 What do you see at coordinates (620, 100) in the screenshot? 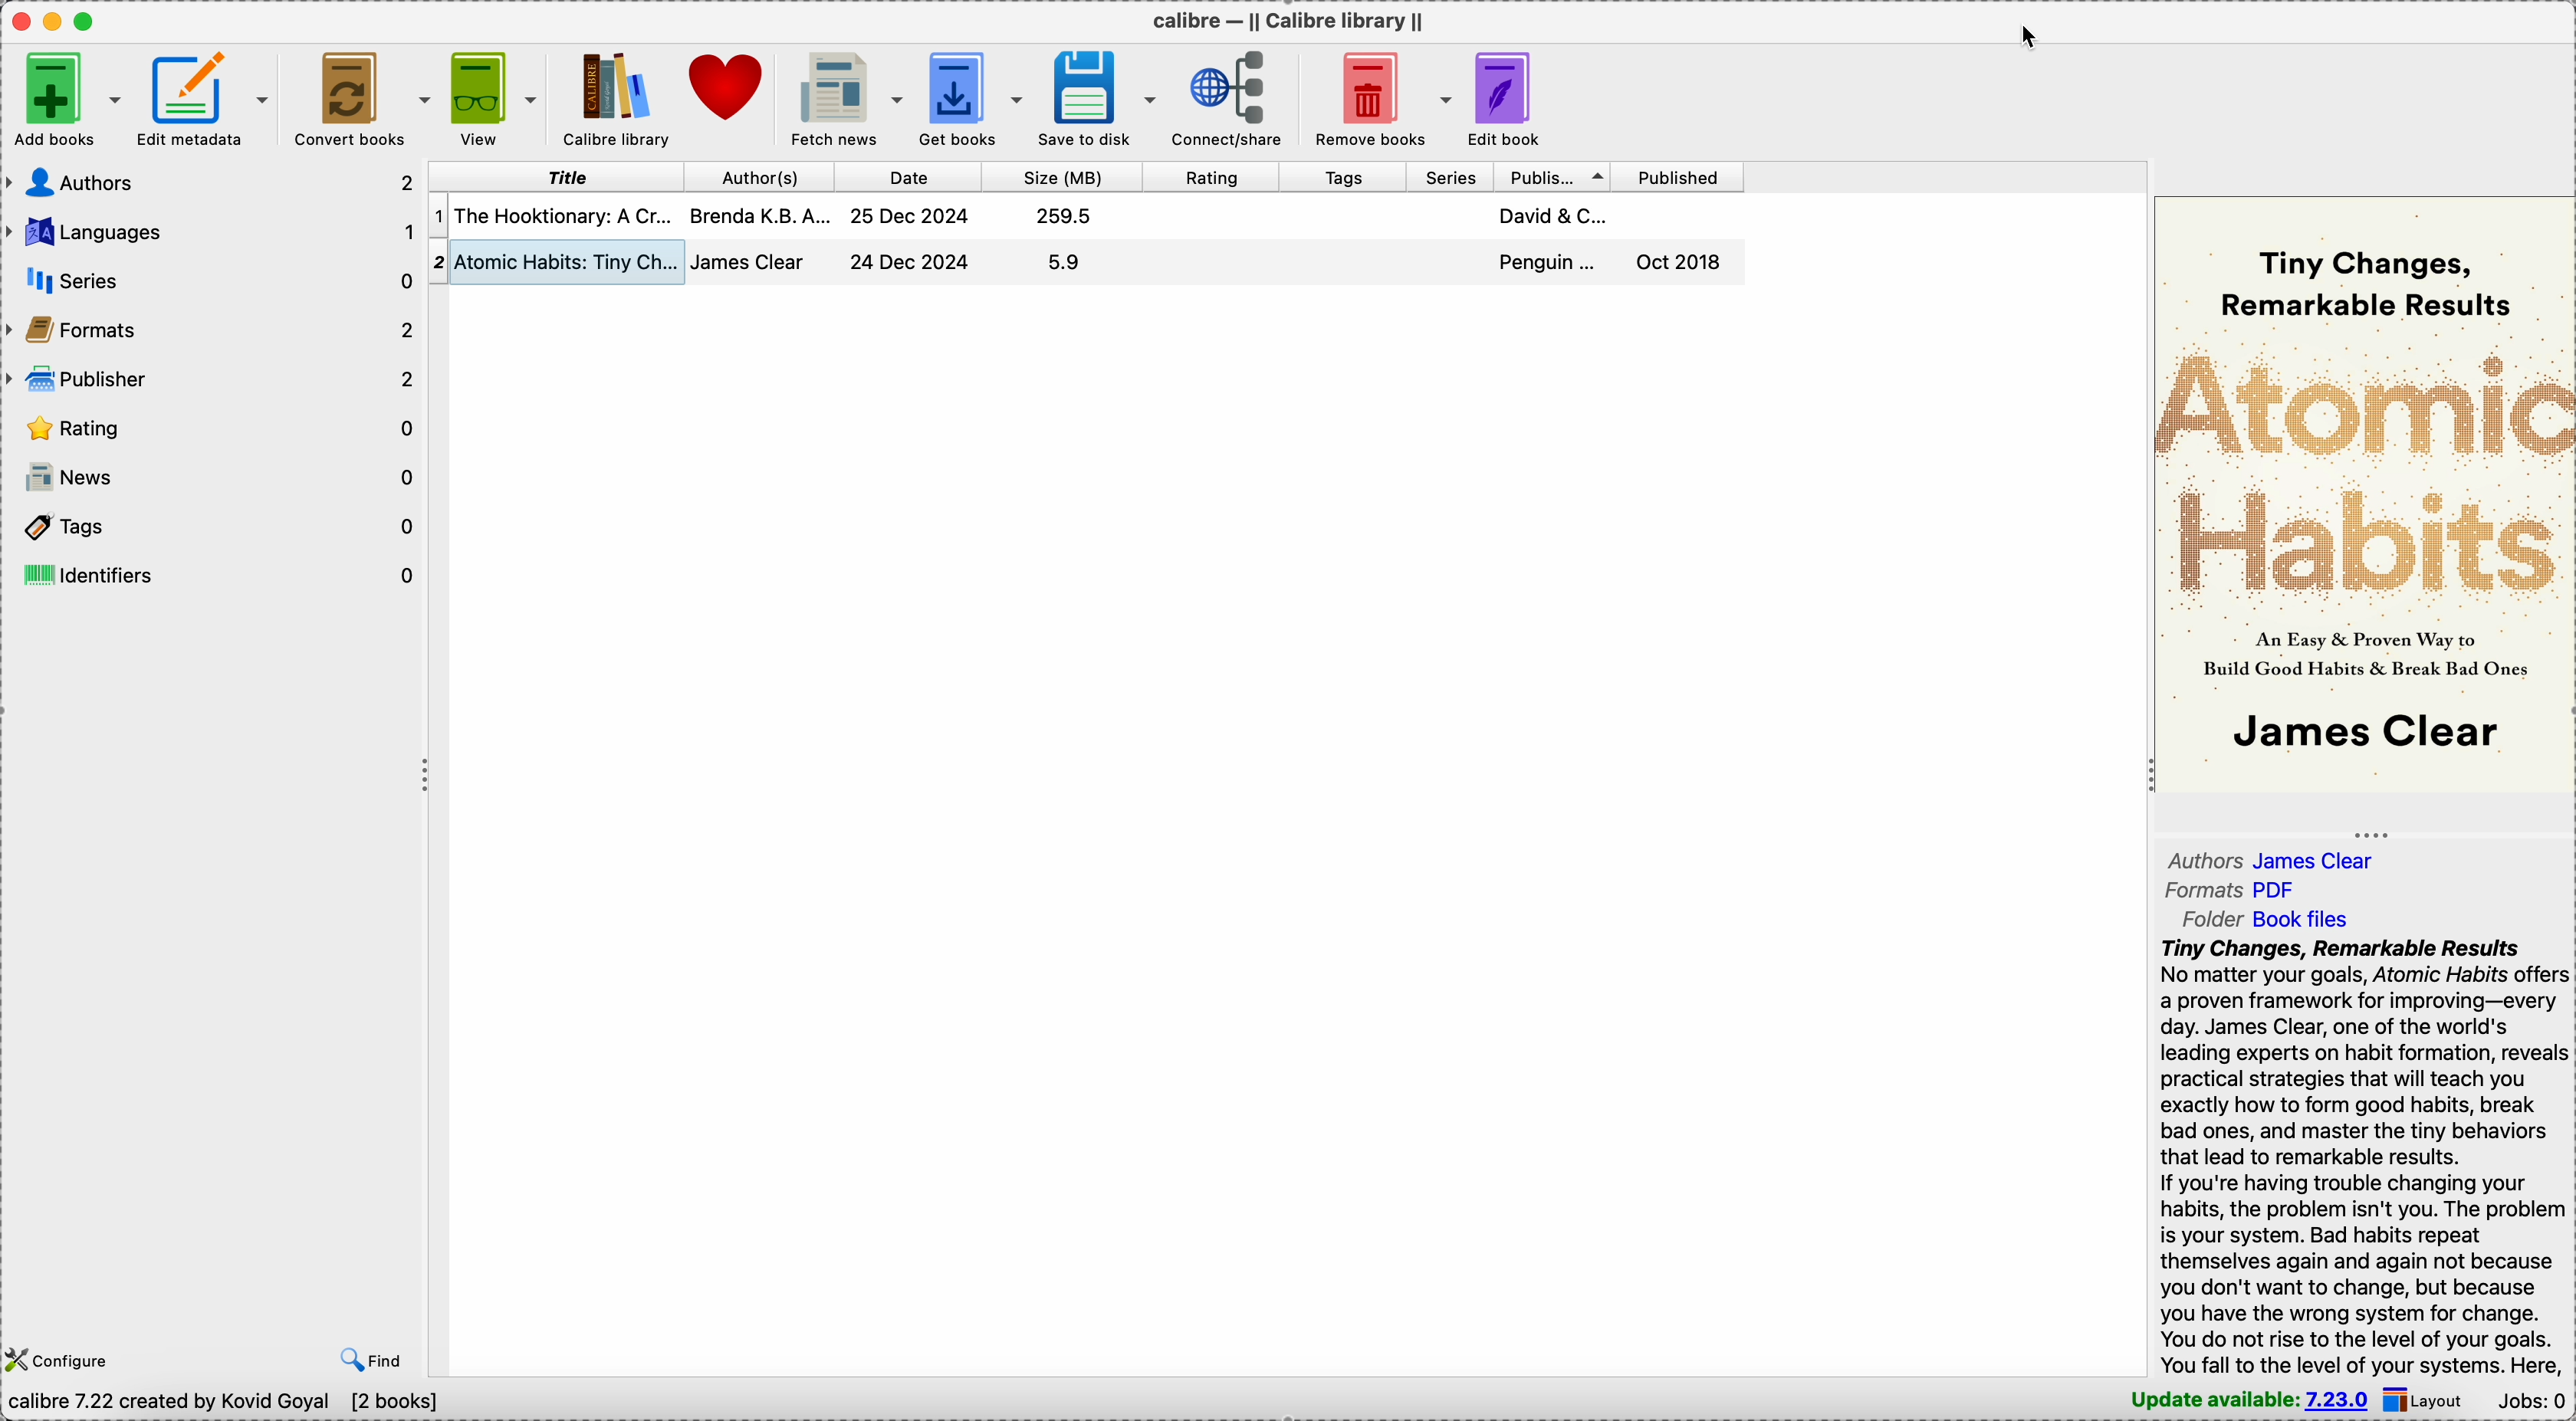
I see `Calibre library` at bounding box center [620, 100].